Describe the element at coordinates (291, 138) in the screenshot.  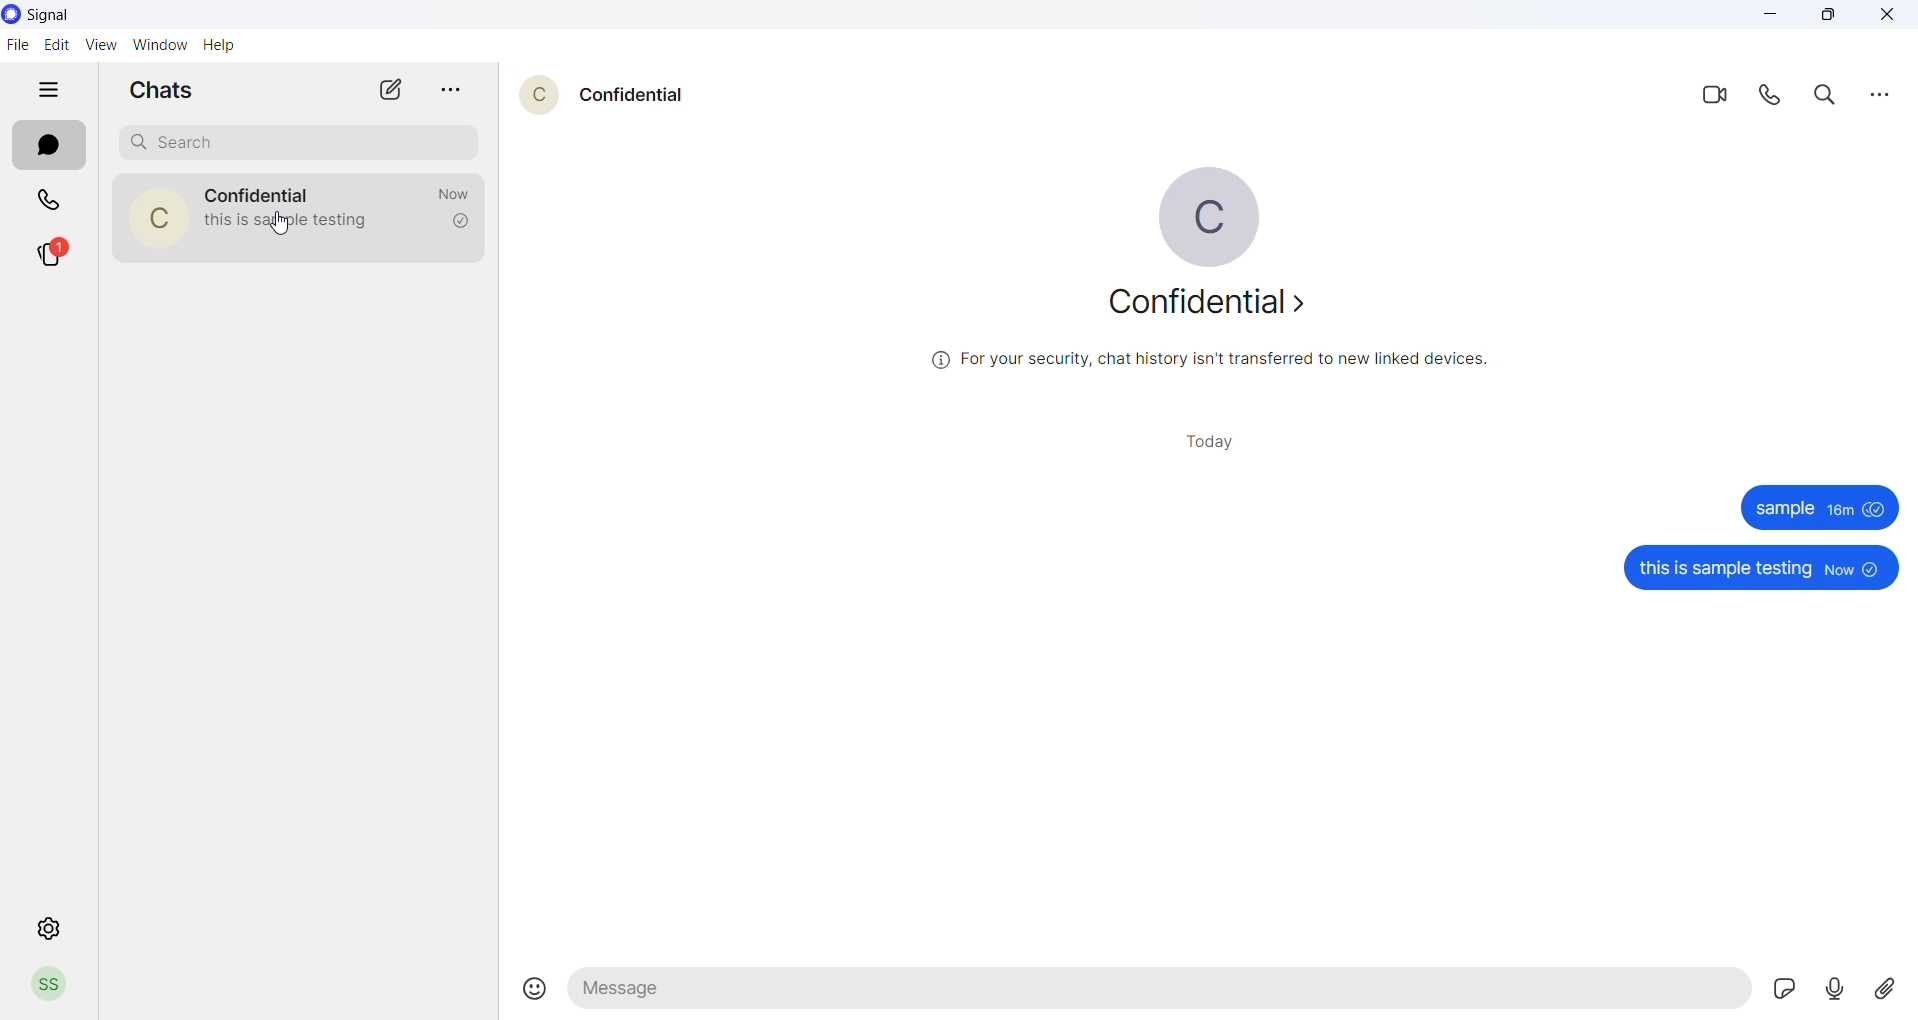
I see `search ` at that location.